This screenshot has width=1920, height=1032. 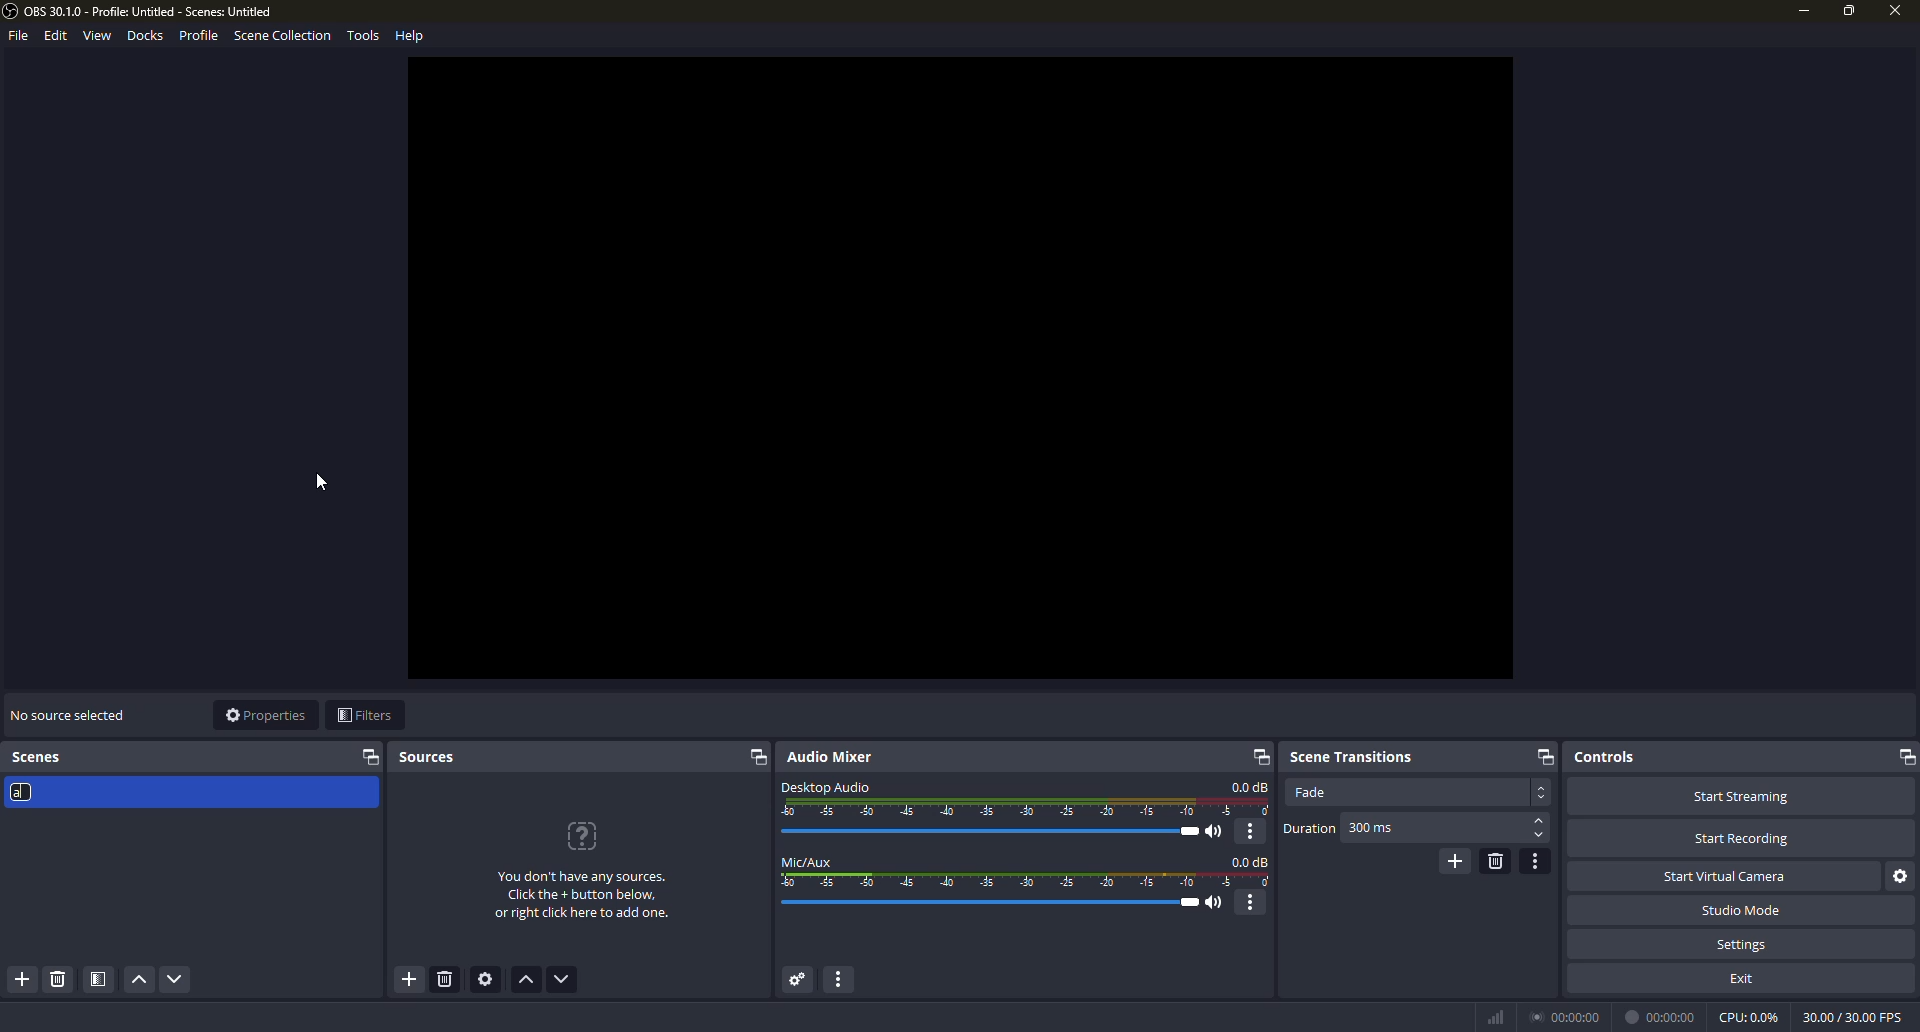 What do you see at coordinates (1743, 944) in the screenshot?
I see `settings` at bounding box center [1743, 944].